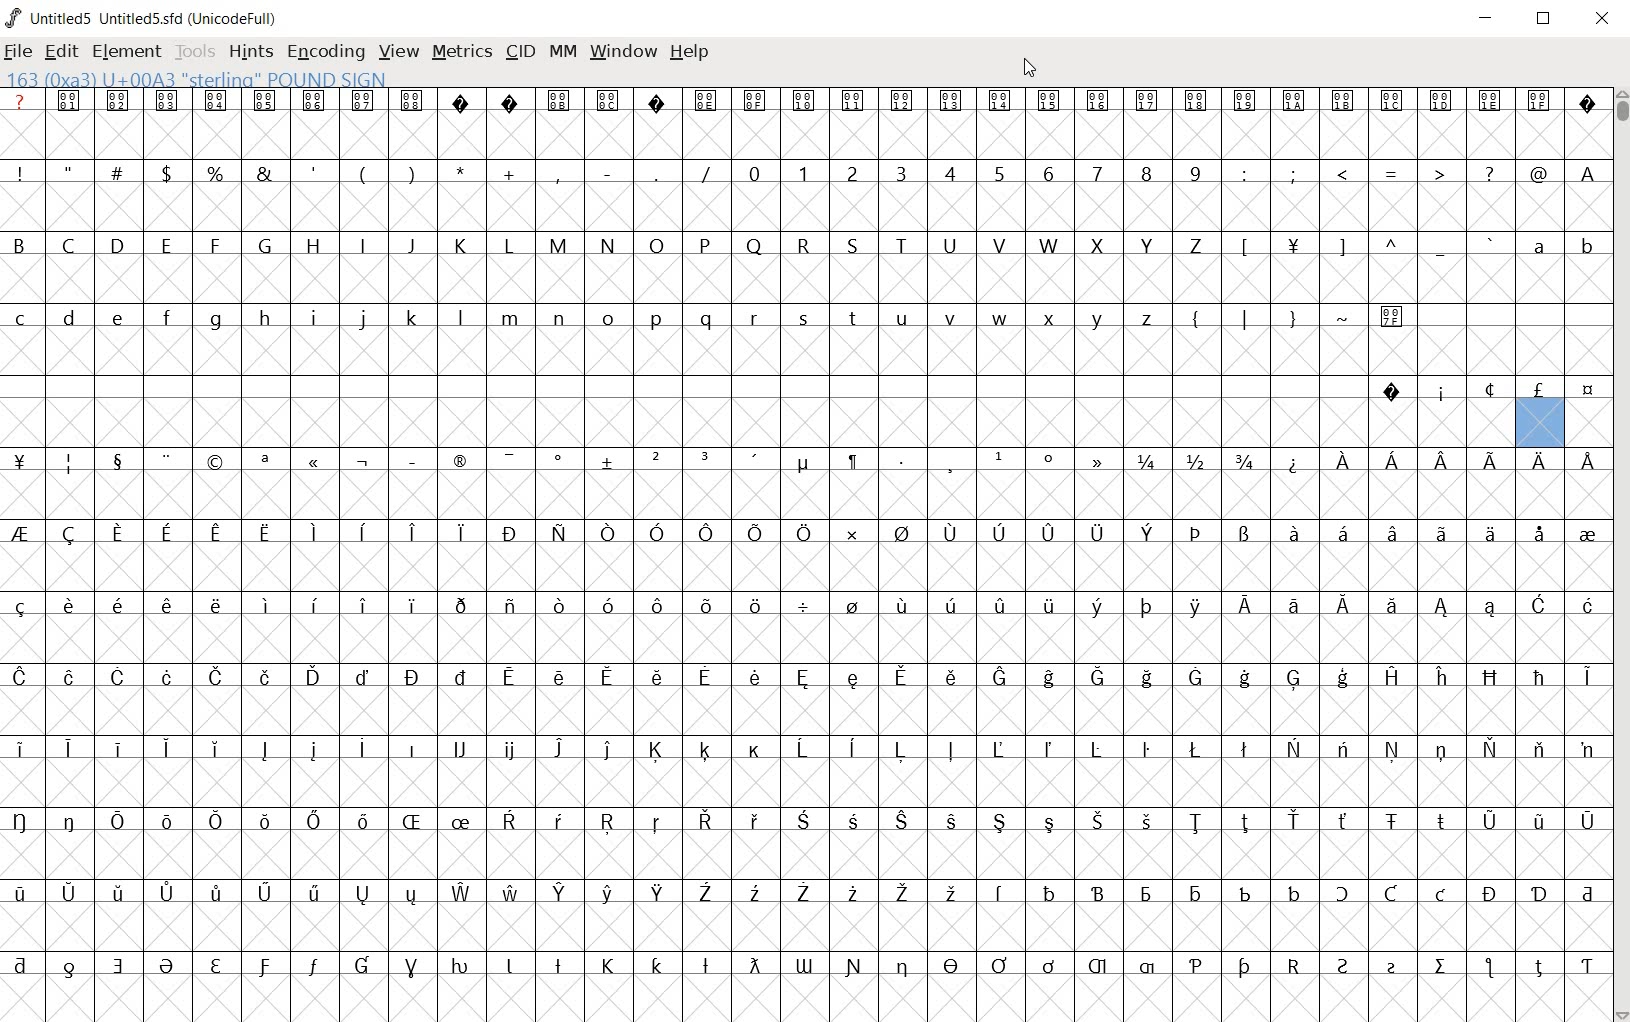 The width and height of the screenshot is (1630, 1022). Describe the element at coordinates (1148, 967) in the screenshot. I see `Symbol` at that location.